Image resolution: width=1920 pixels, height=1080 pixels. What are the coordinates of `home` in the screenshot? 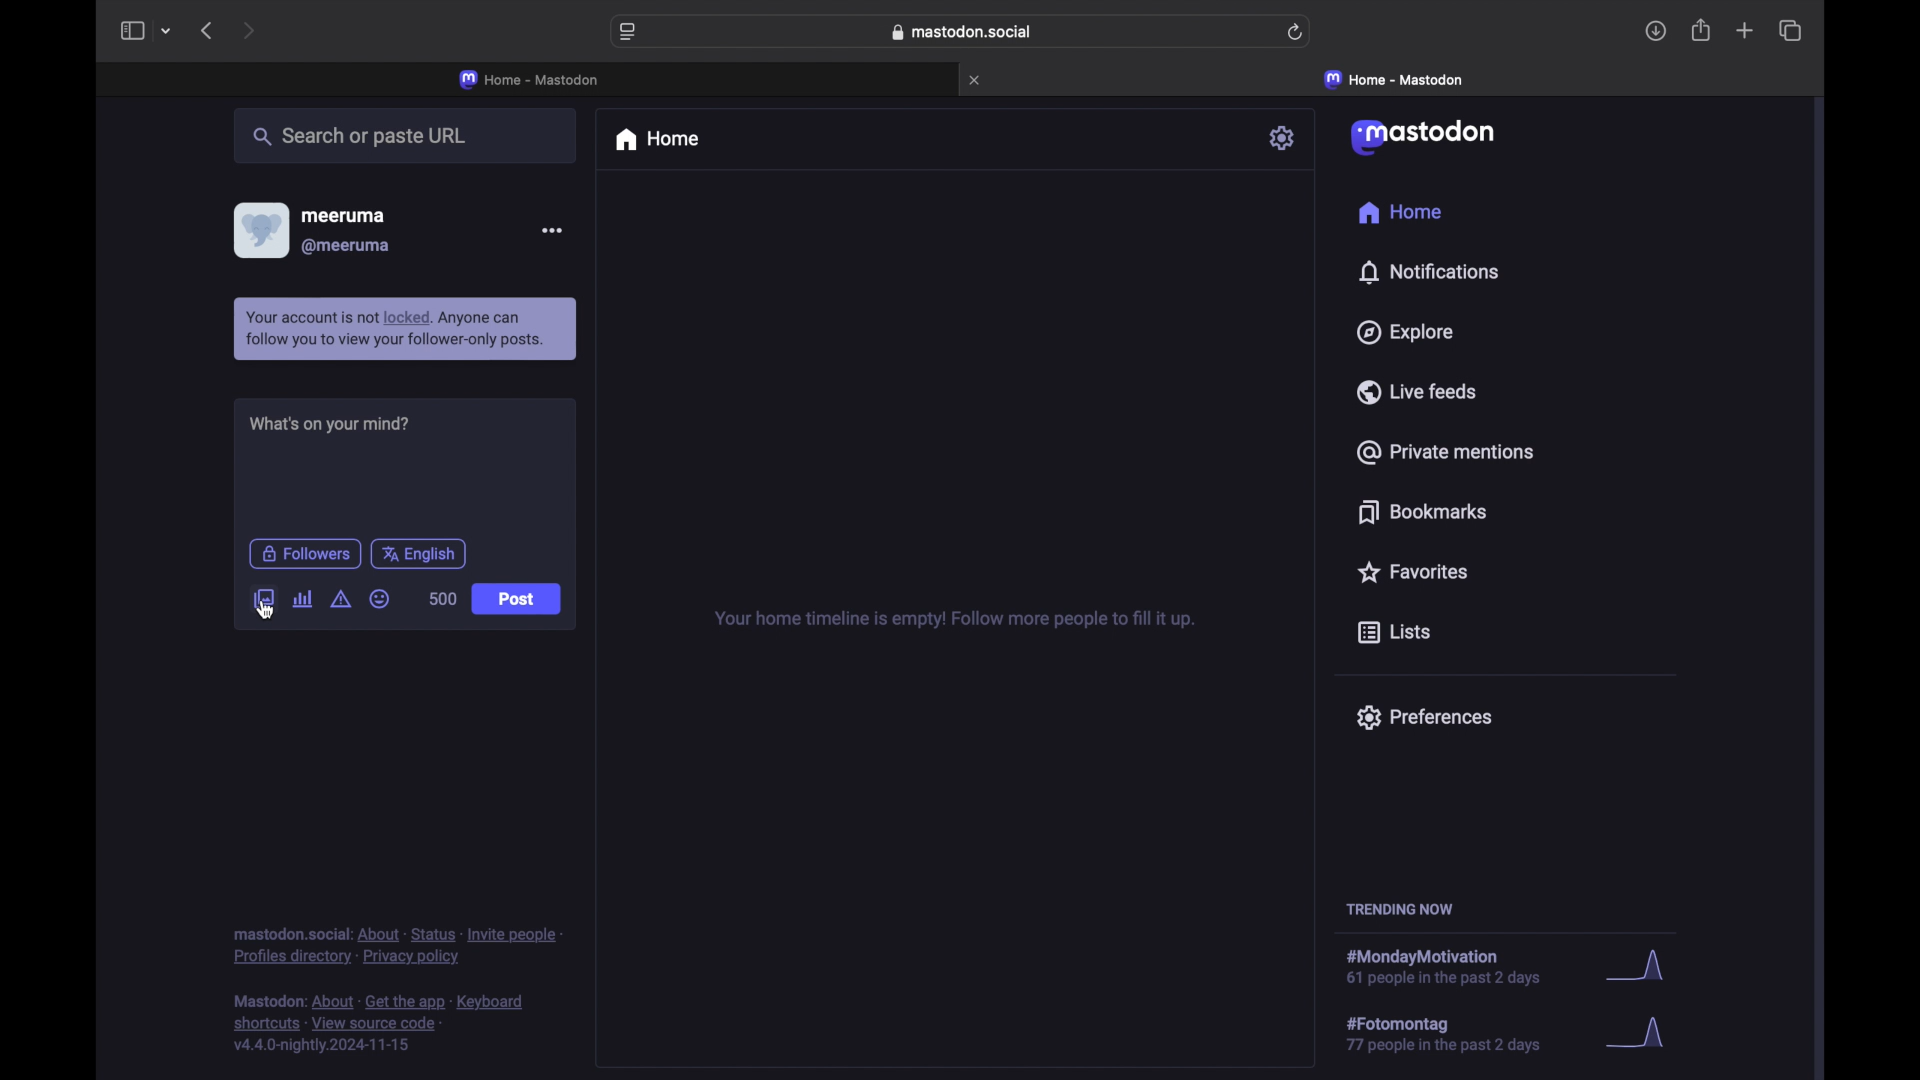 It's located at (660, 141).